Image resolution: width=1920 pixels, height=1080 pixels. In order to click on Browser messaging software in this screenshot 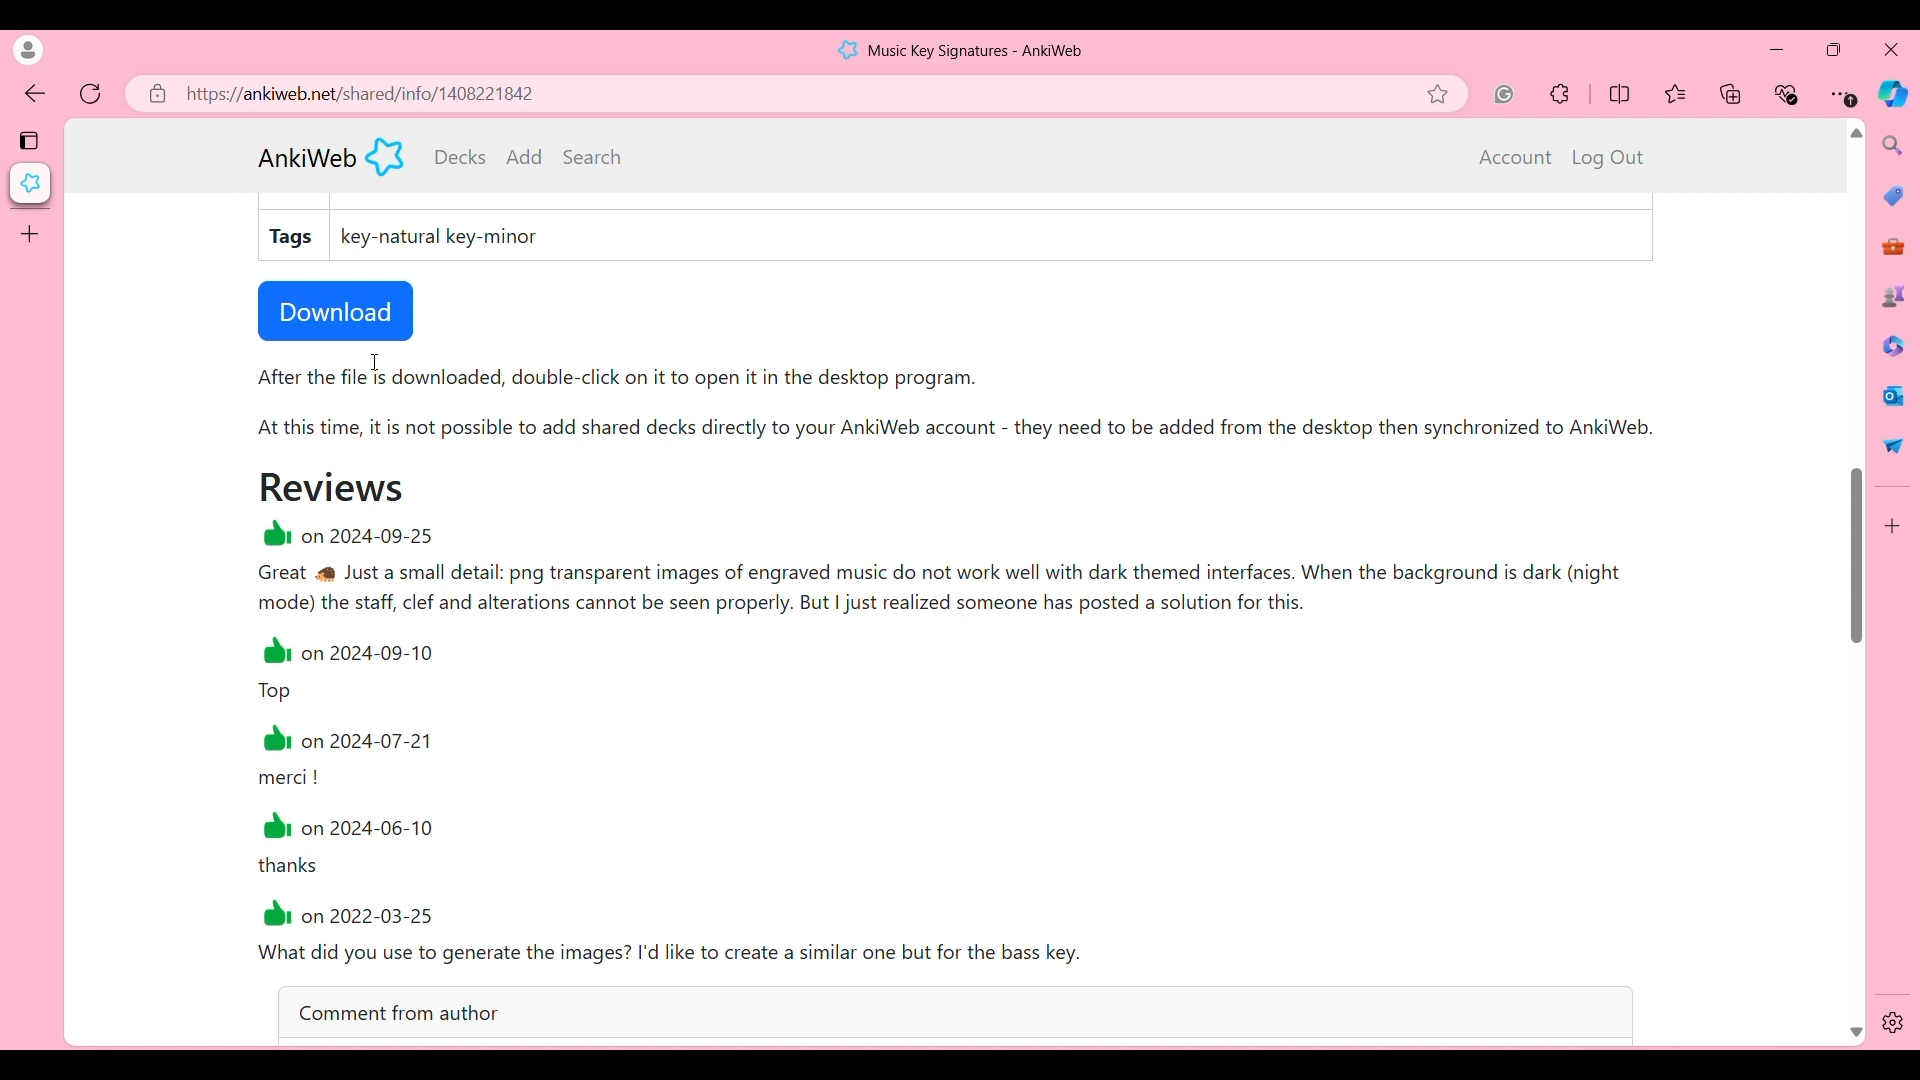, I will do `click(1893, 395)`.